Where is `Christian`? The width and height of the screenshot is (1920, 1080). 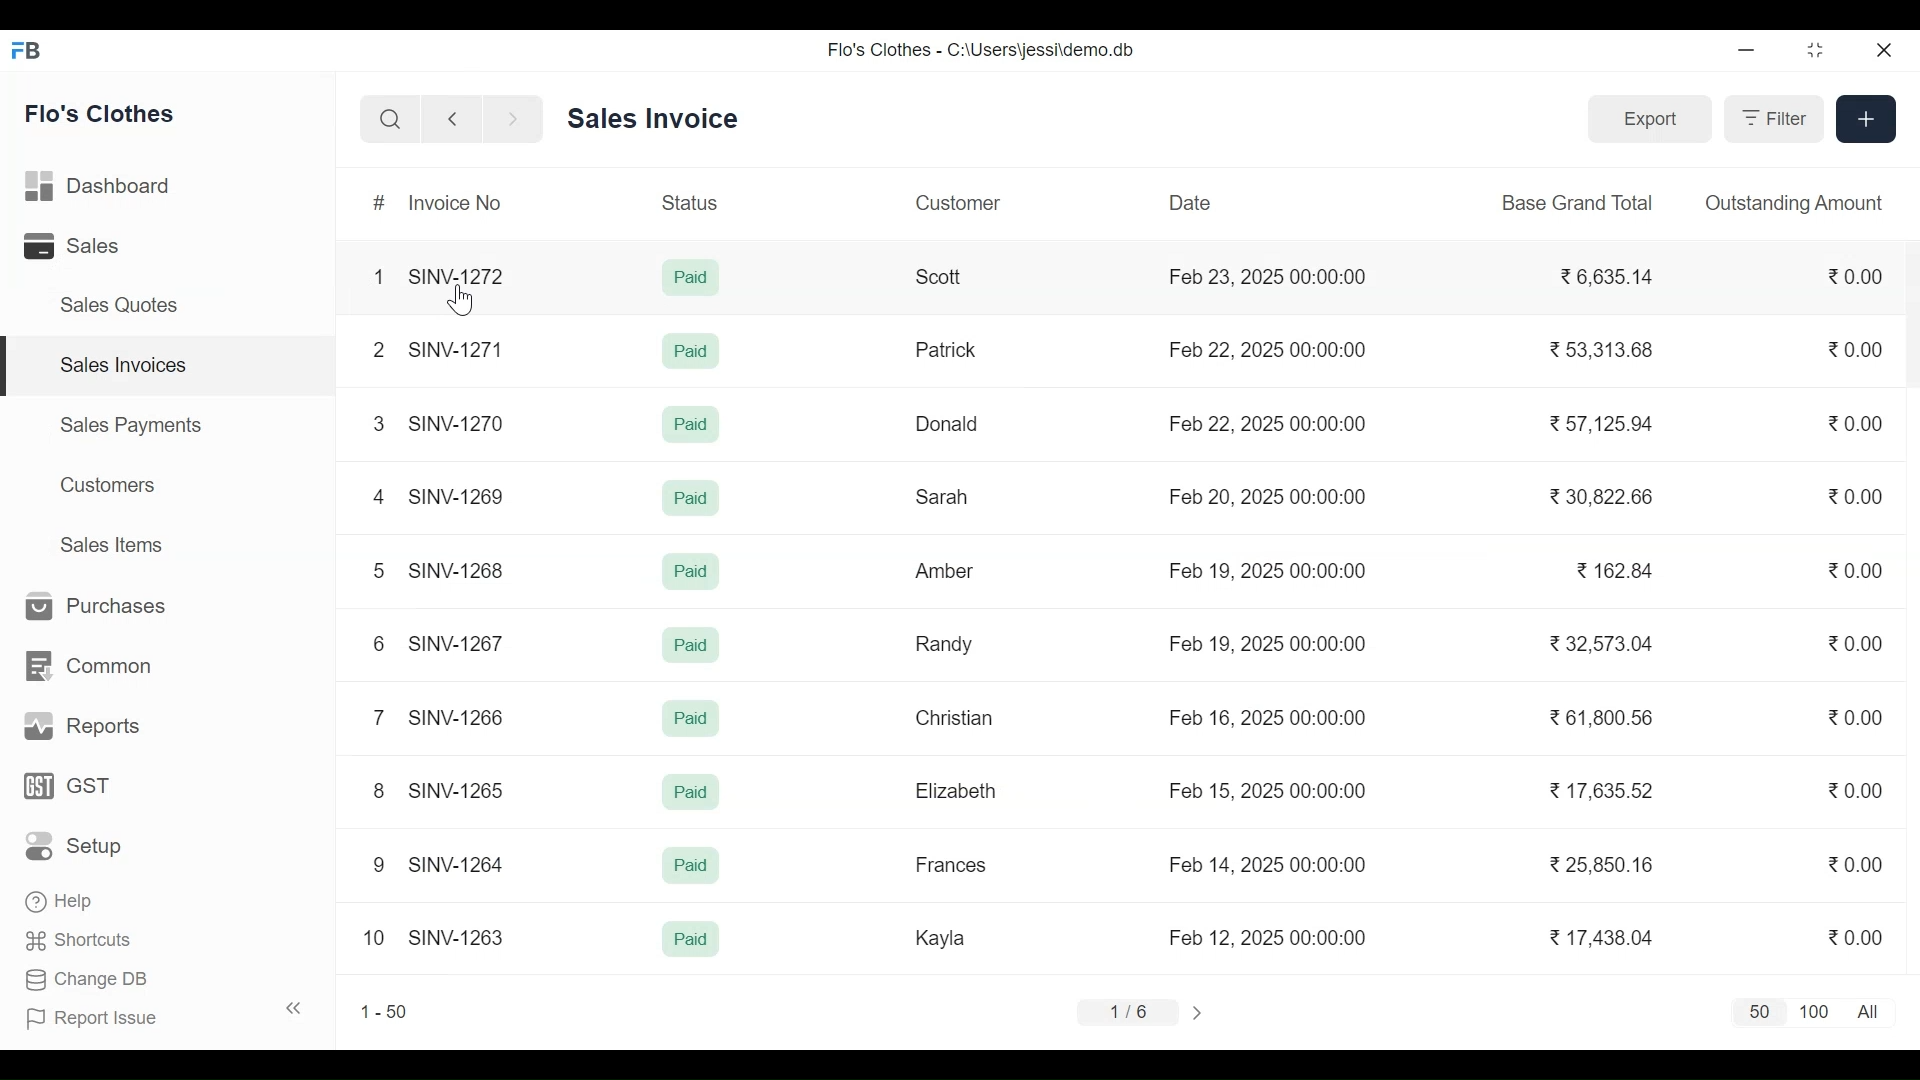
Christian is located at coordinates (955, 716).